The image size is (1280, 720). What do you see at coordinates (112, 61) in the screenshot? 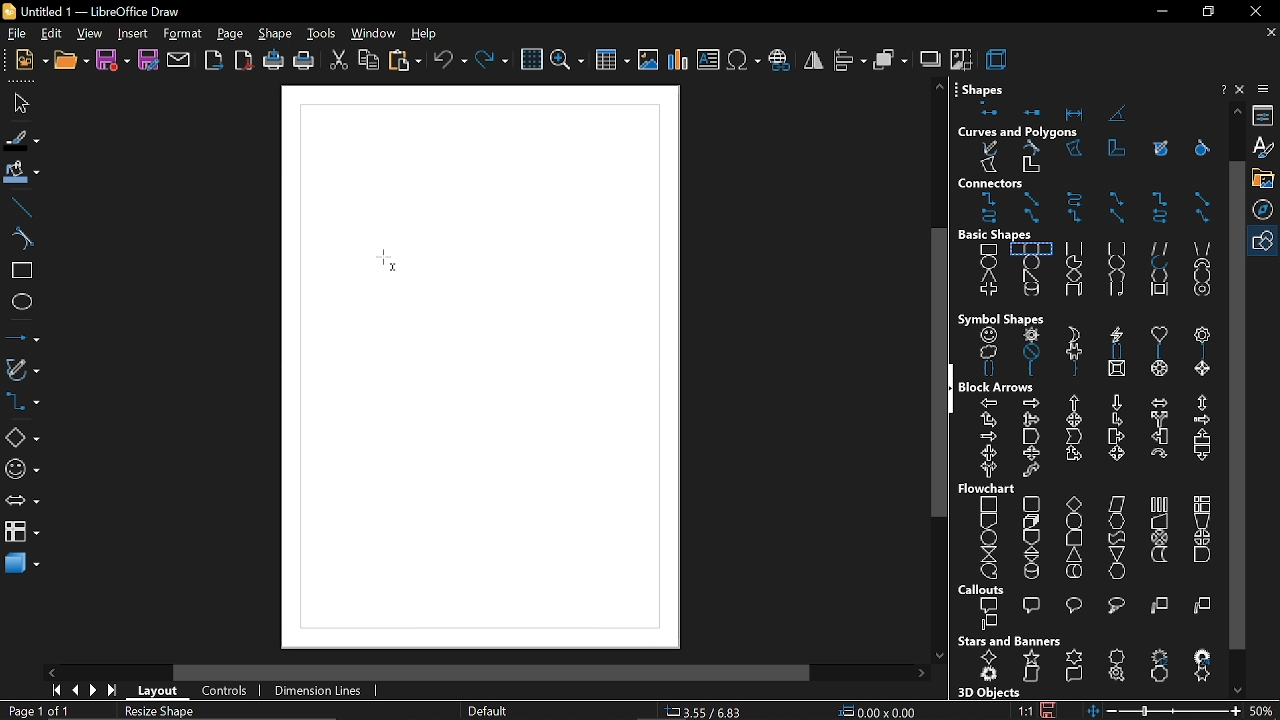
I see `save` at bounding box center [112, 61].